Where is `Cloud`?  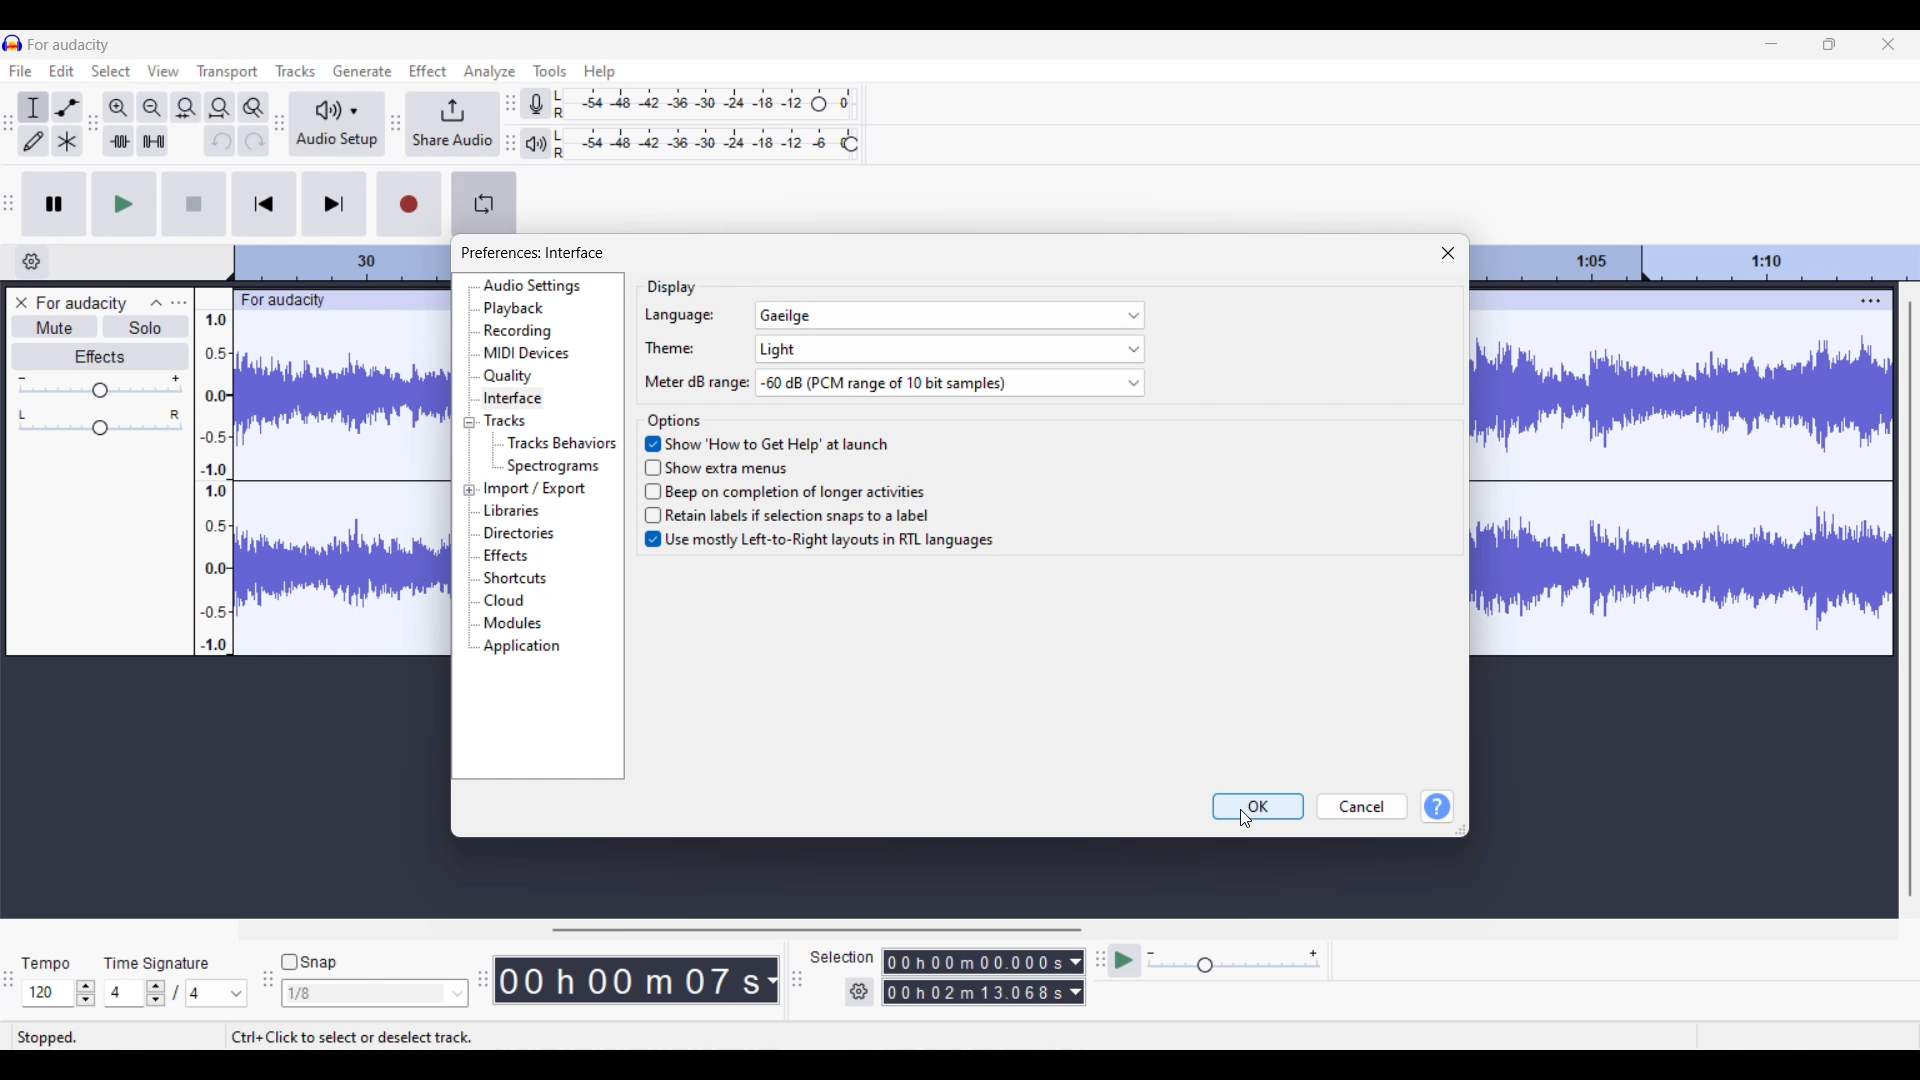 Cloud is located at coordinates (505, 600).